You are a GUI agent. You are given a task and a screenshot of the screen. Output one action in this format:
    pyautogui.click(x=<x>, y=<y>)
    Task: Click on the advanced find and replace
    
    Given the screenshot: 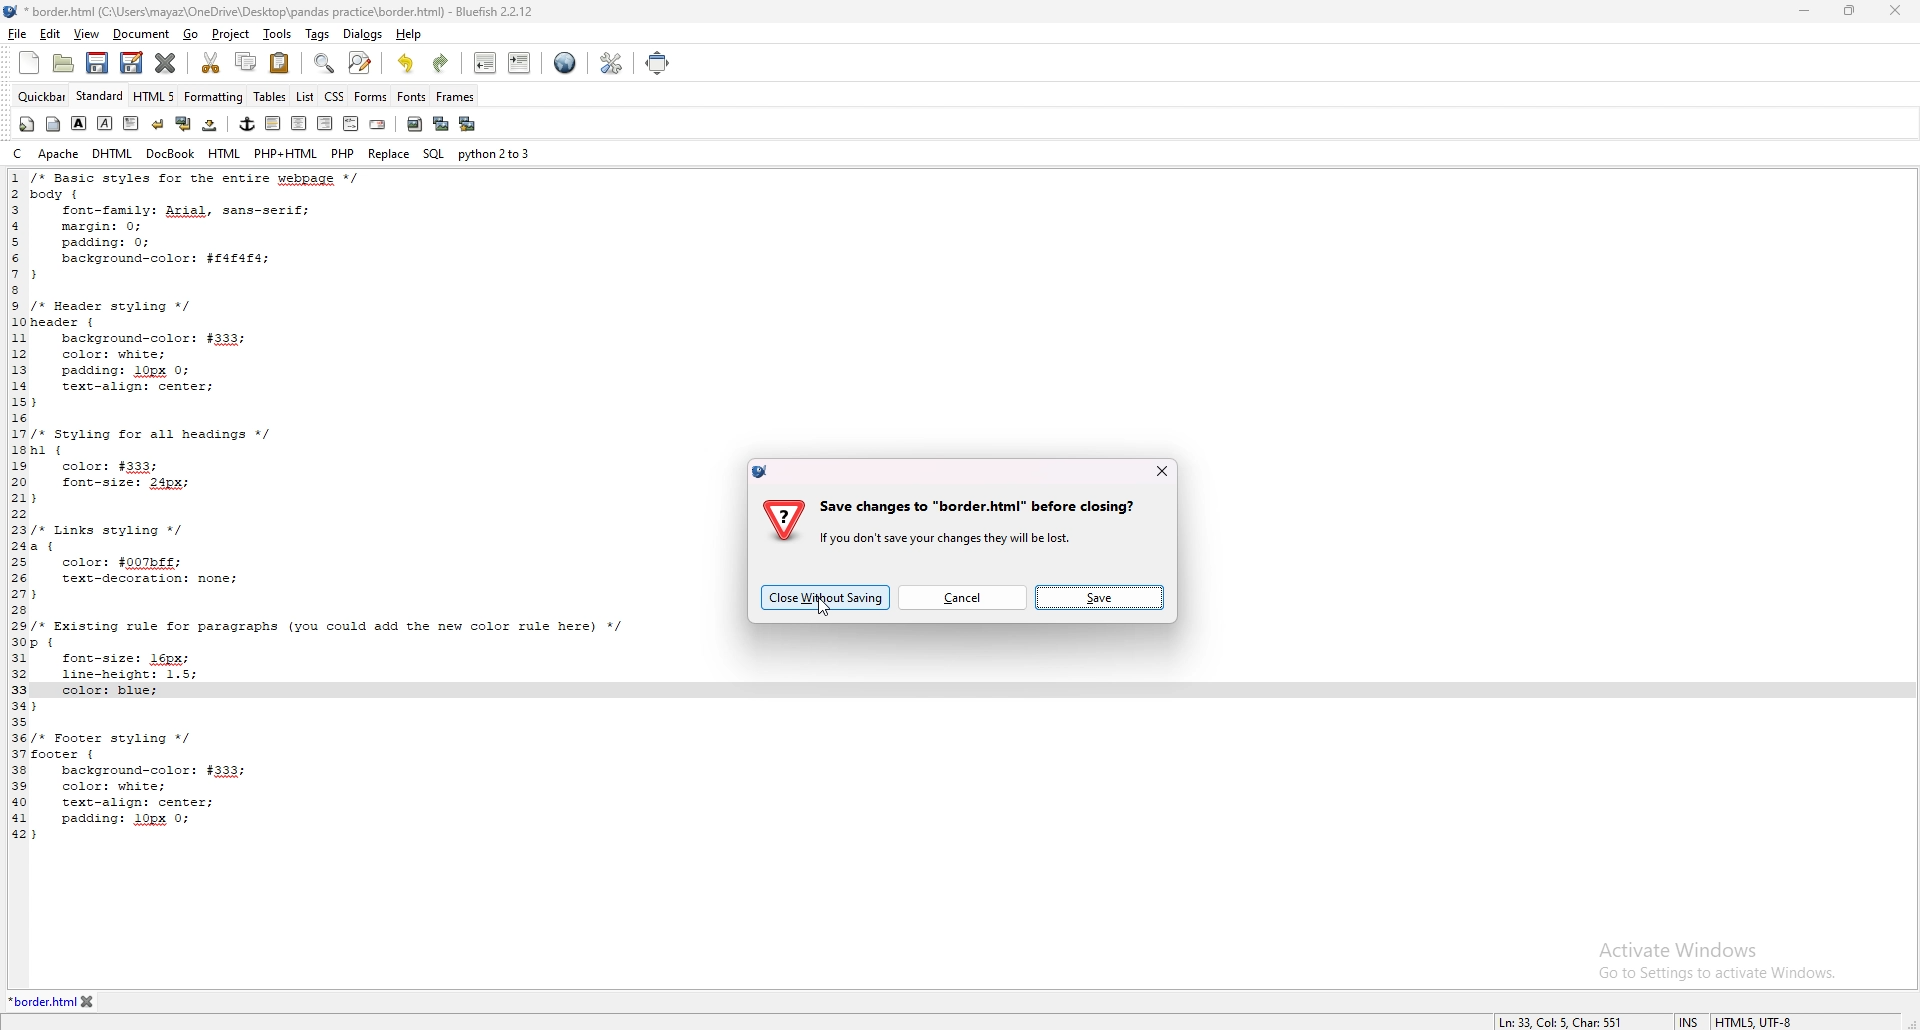 What is the action you would take?
    pyautogui.click(x=362, y=62)
    